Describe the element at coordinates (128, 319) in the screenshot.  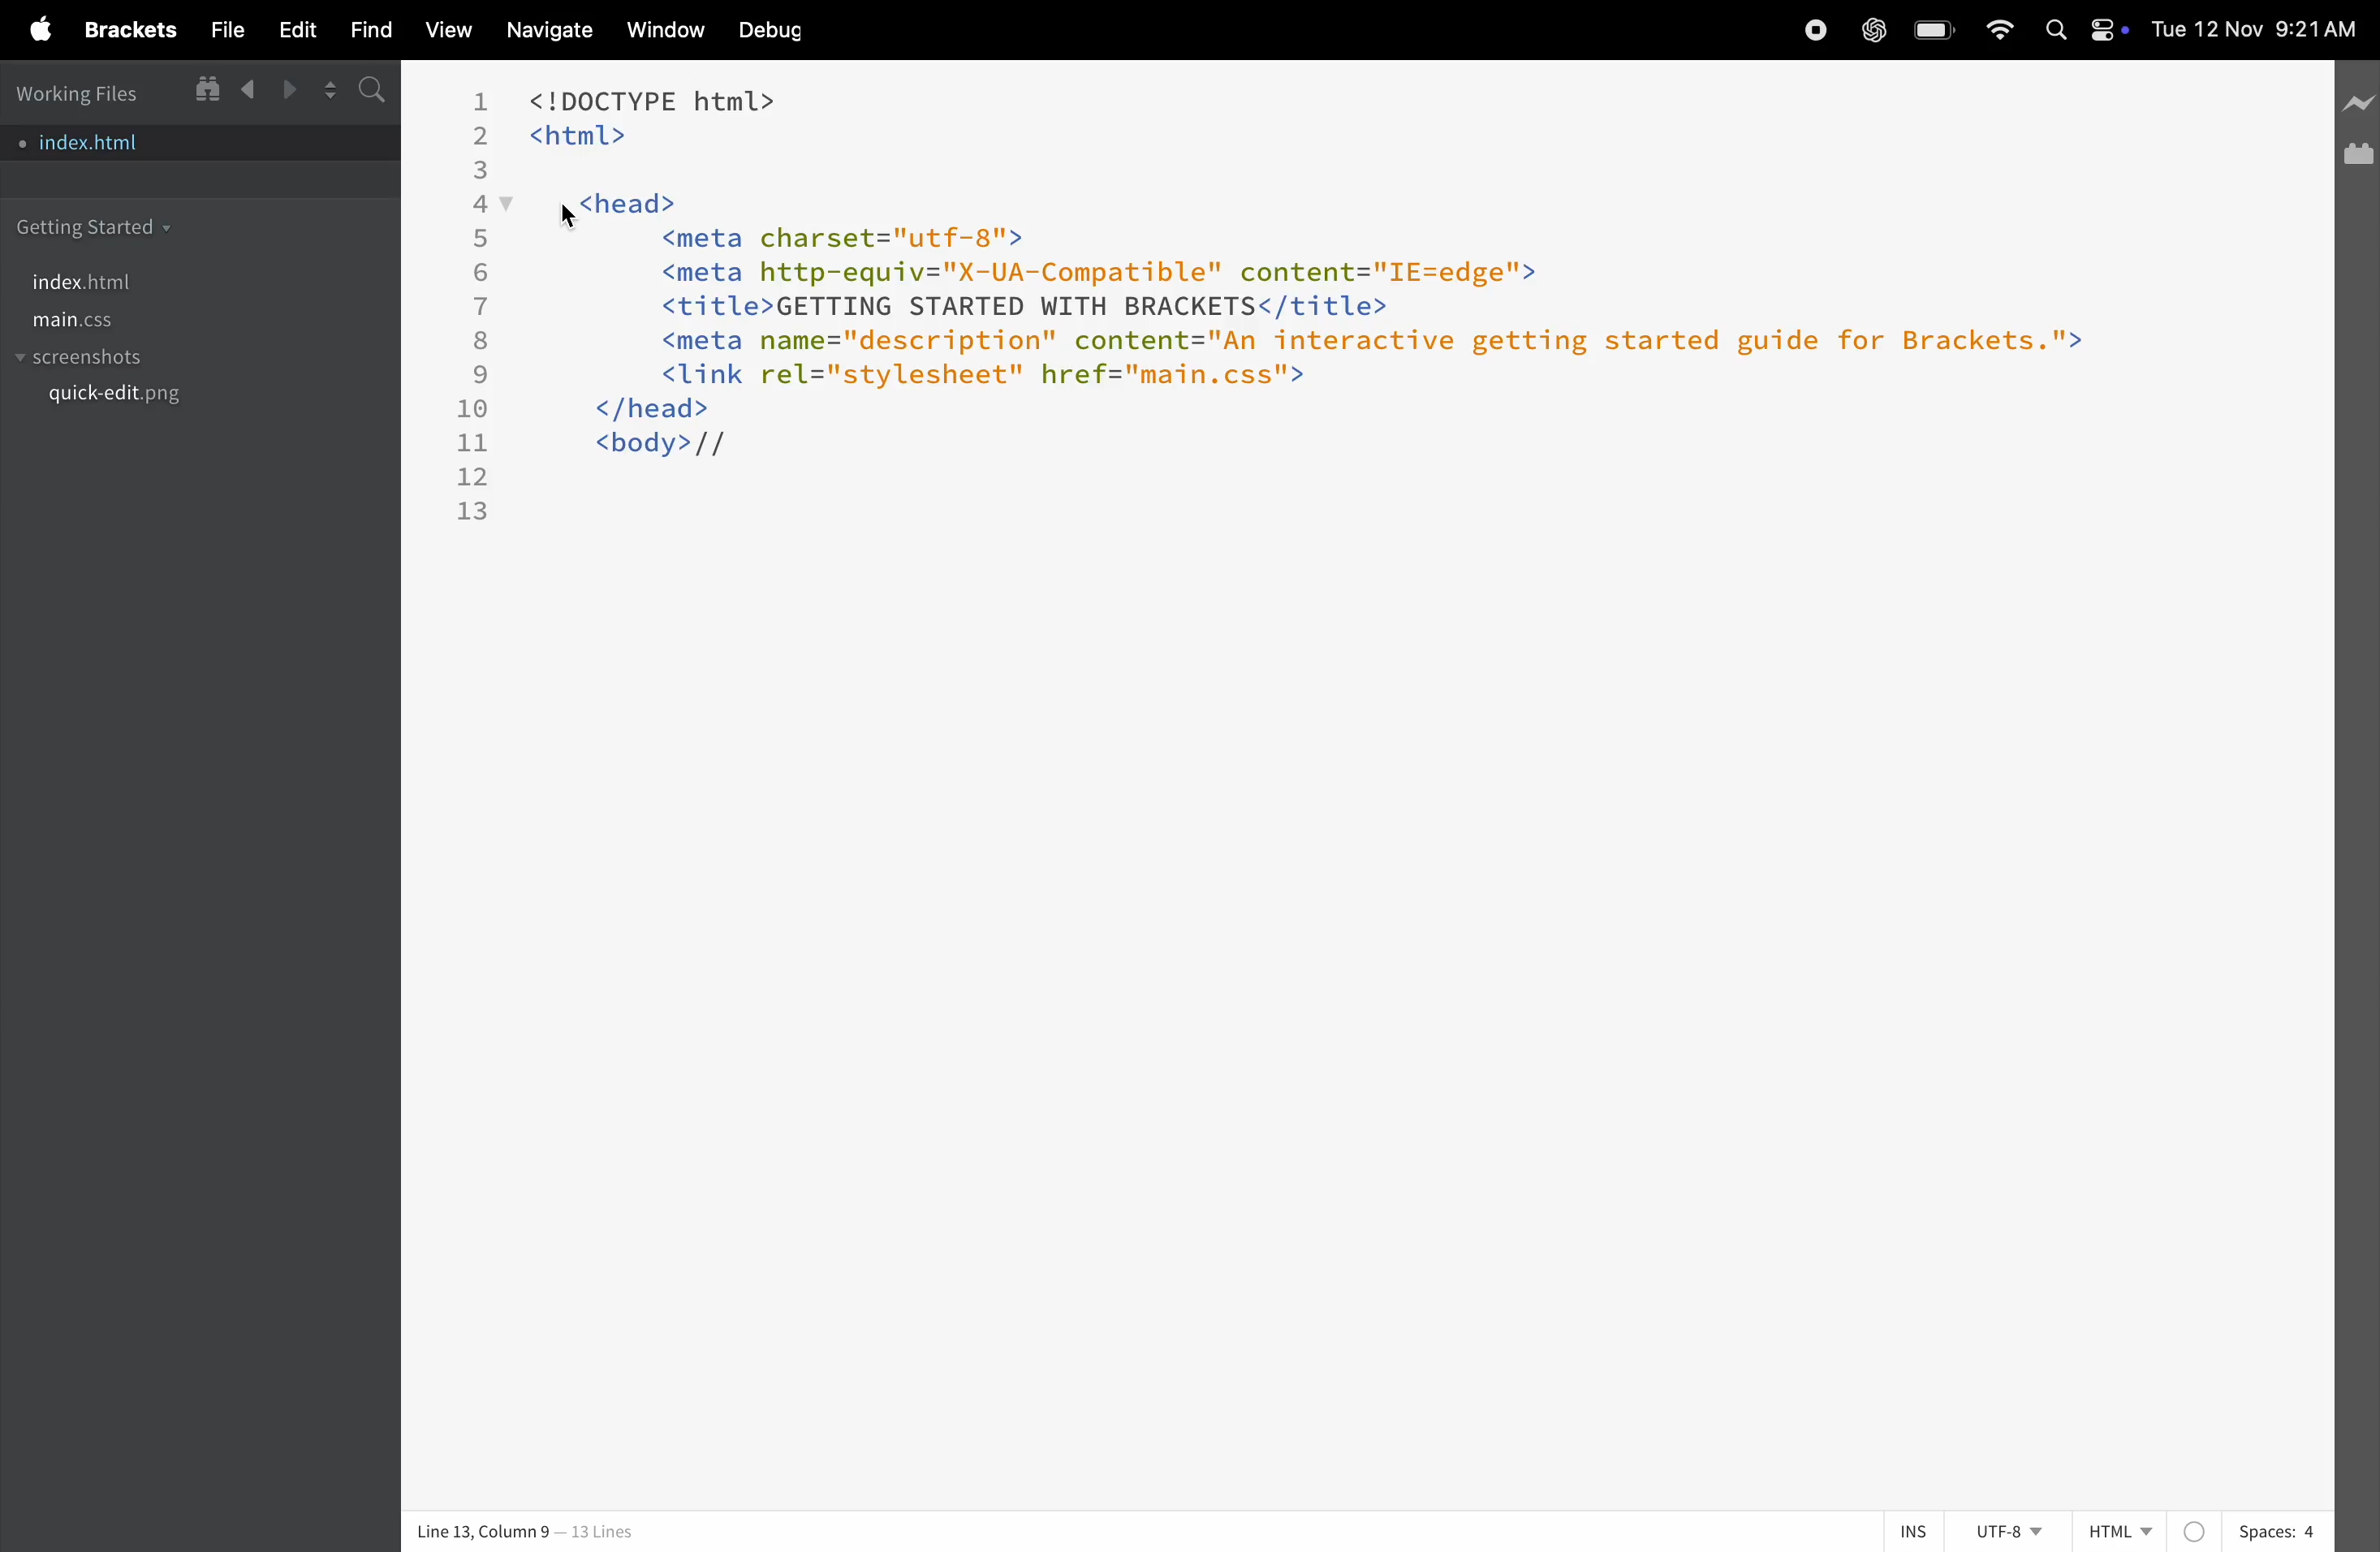
I see `main.css` at that location.